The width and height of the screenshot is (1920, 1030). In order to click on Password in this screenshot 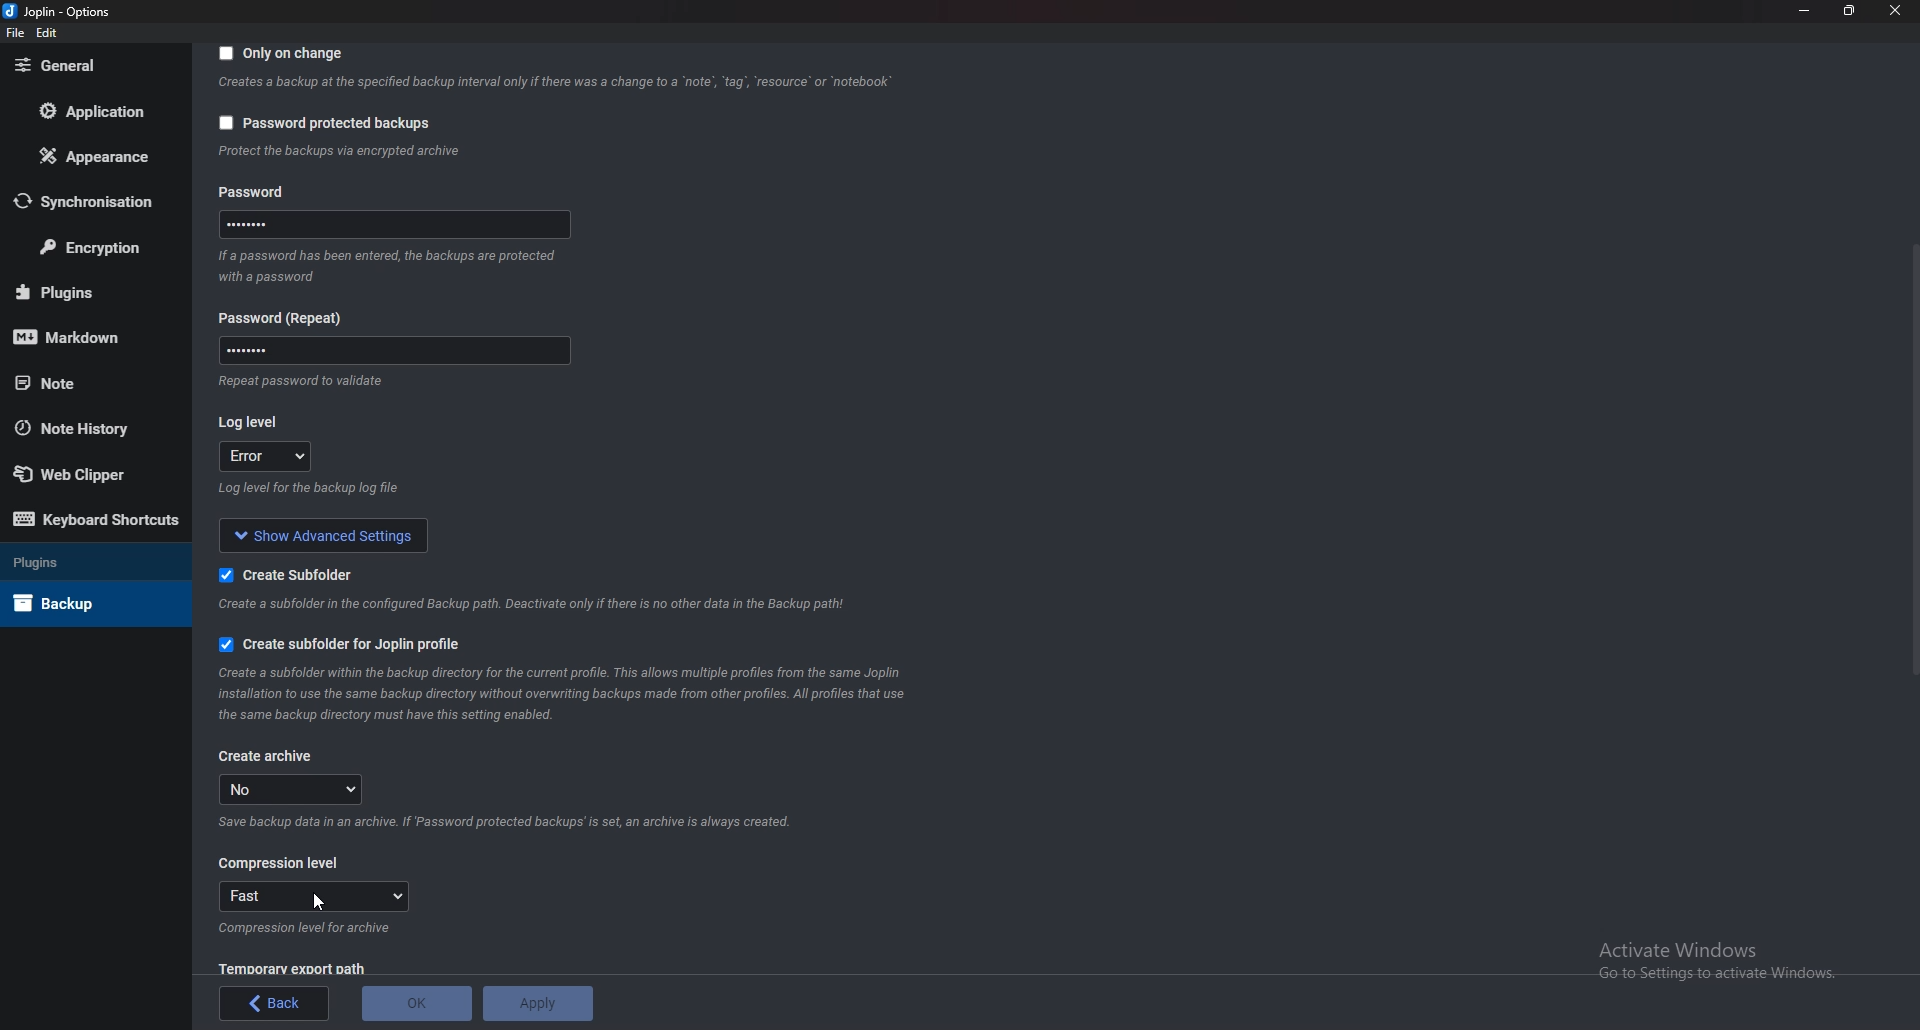, I will do `click(282, 191)`.